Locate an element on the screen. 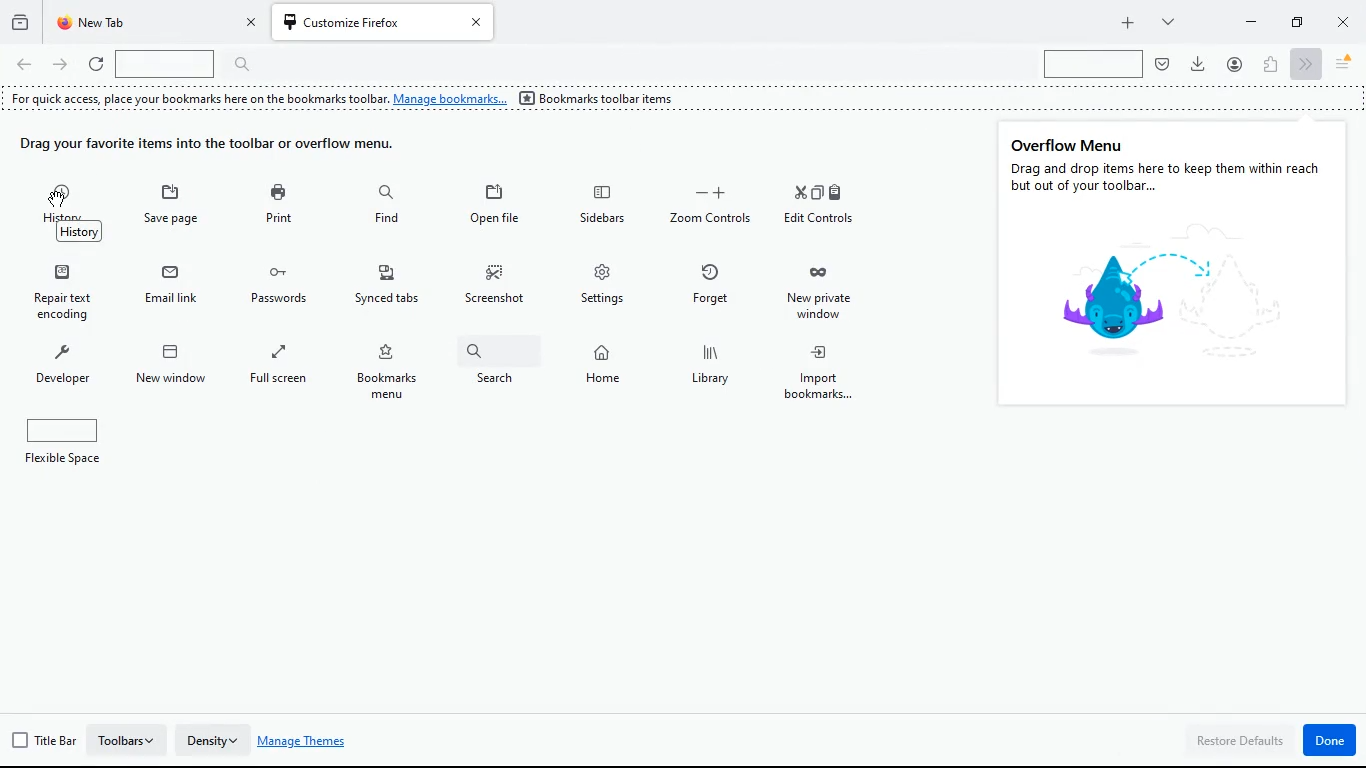 This screenshot has width=1366, height=768. density is located at coordinates (214, 736).